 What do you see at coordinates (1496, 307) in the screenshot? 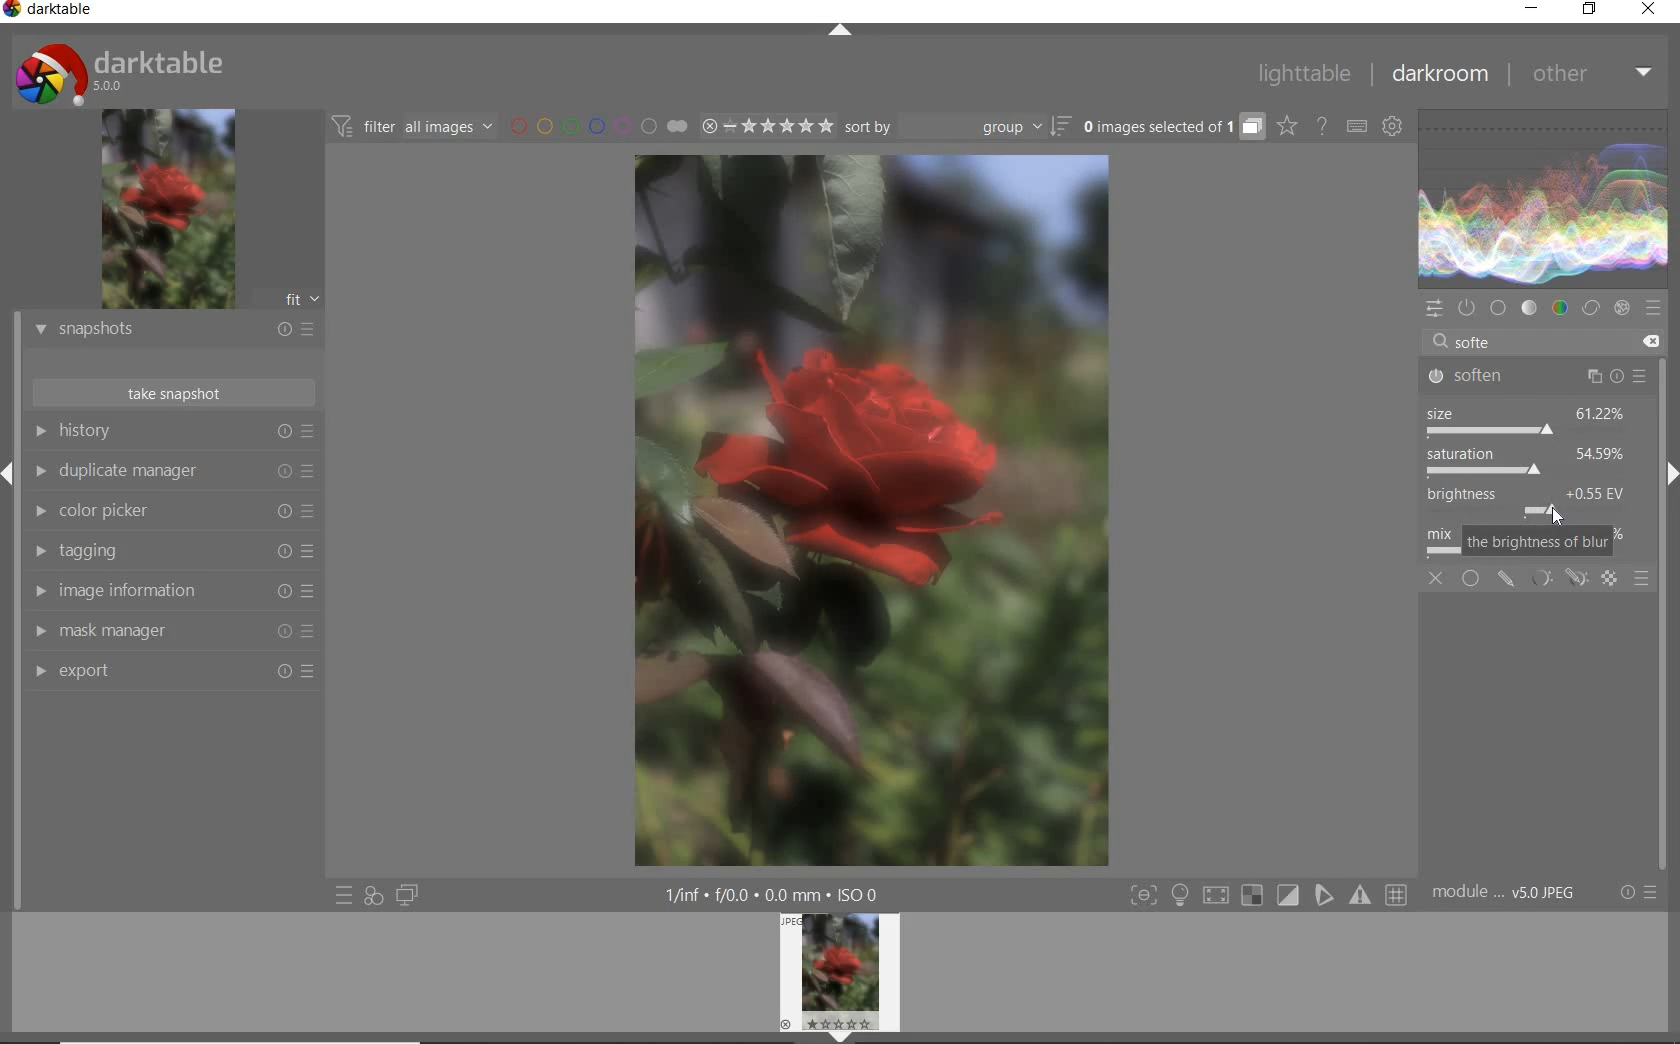
I see `base` at bounding box center [1496, 307].